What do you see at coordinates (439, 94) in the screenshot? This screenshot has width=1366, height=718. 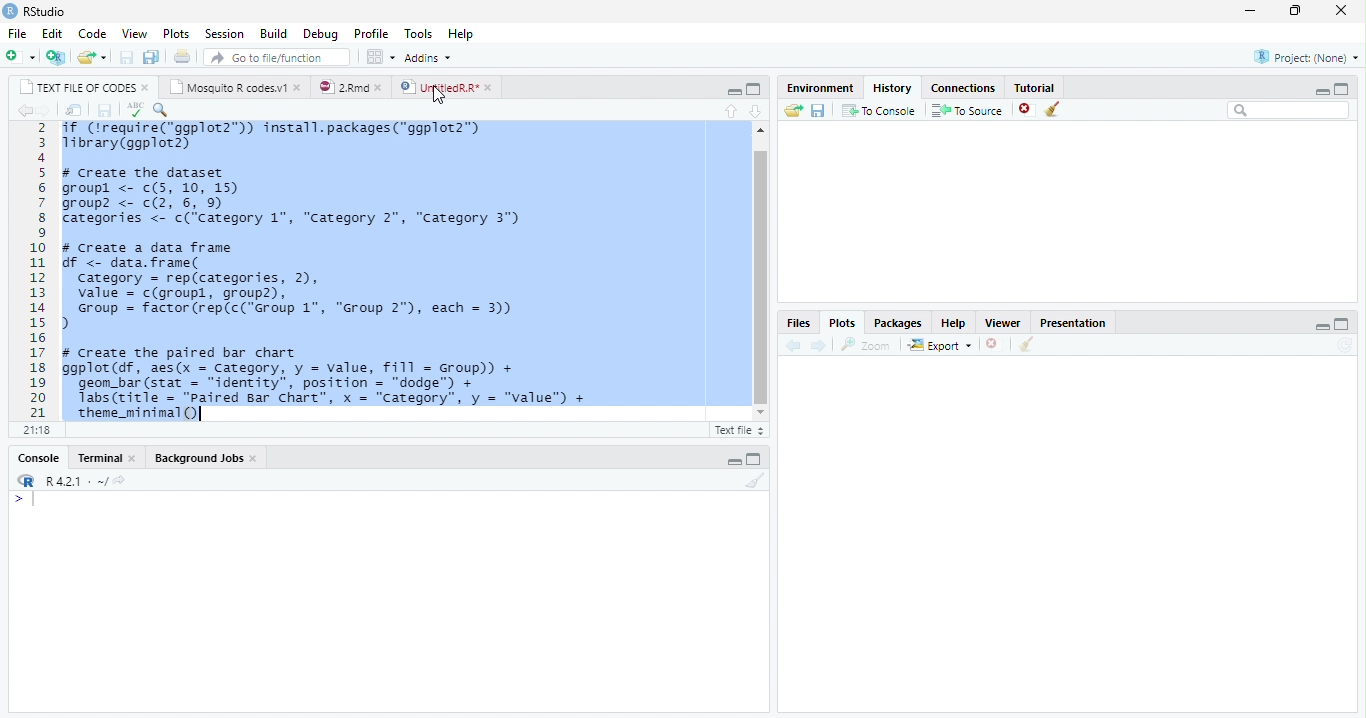 I see `cursor` at bounding box center [439, 94].